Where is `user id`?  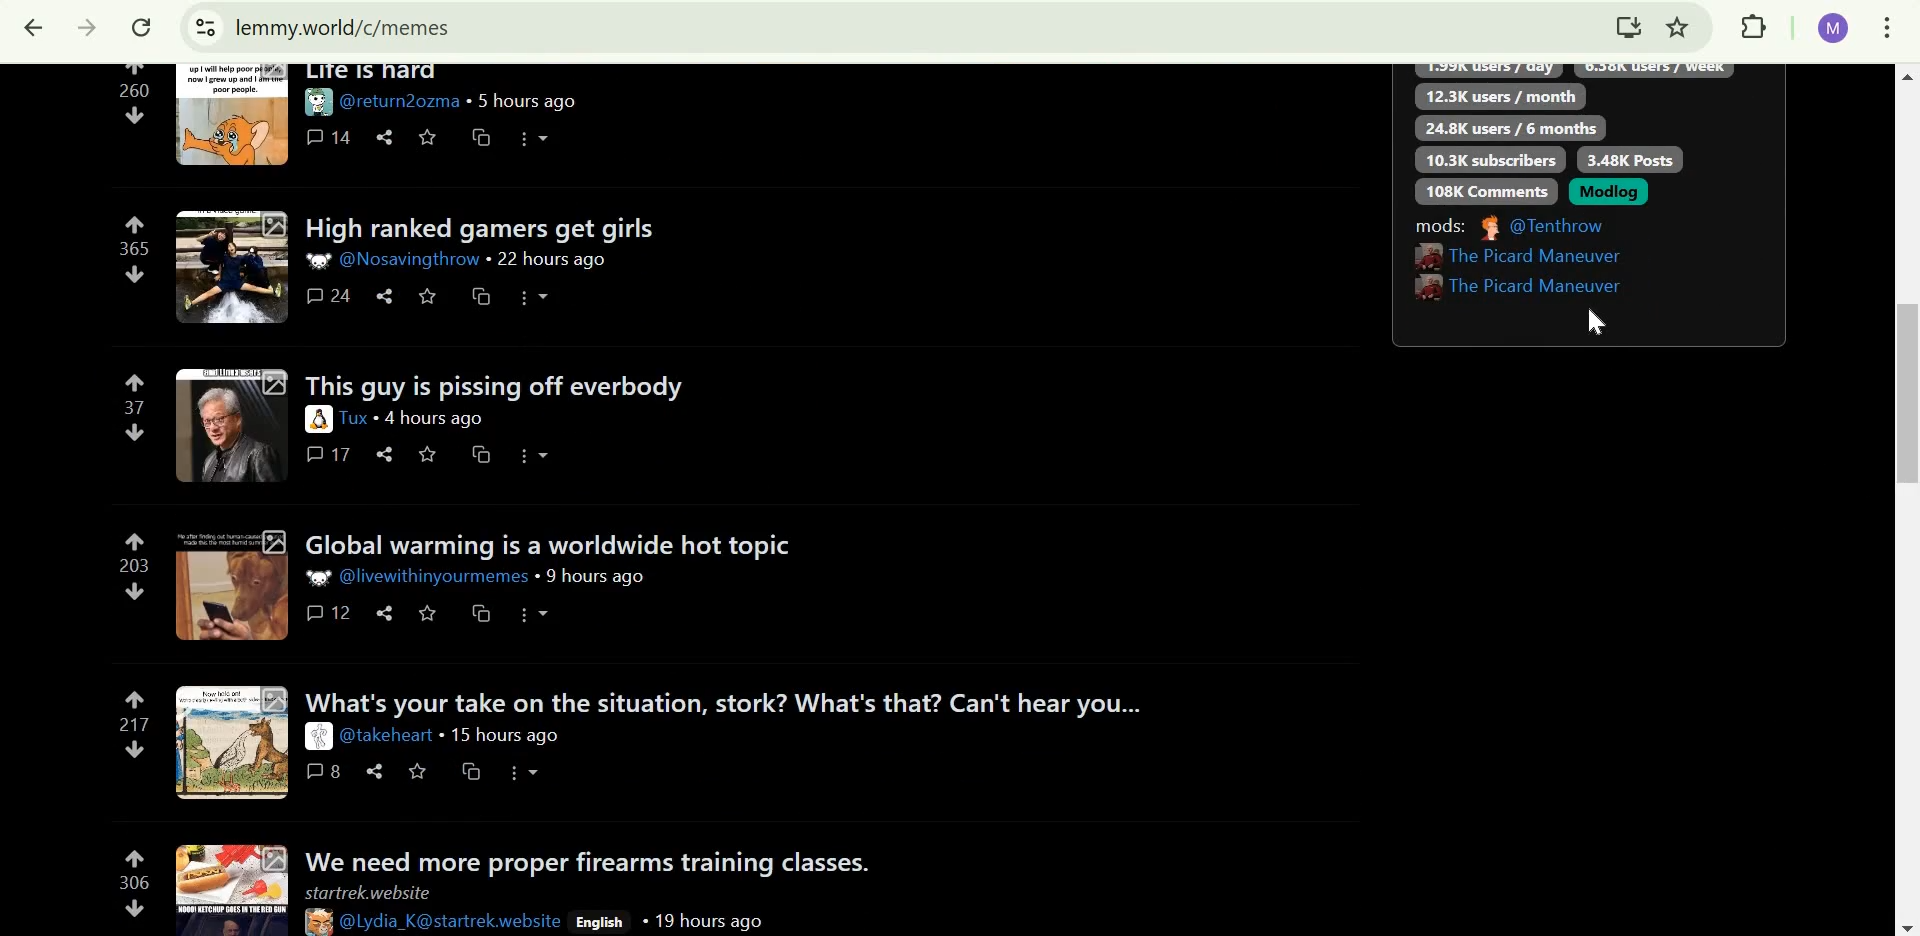
user id is located at coordinates (434, 577).